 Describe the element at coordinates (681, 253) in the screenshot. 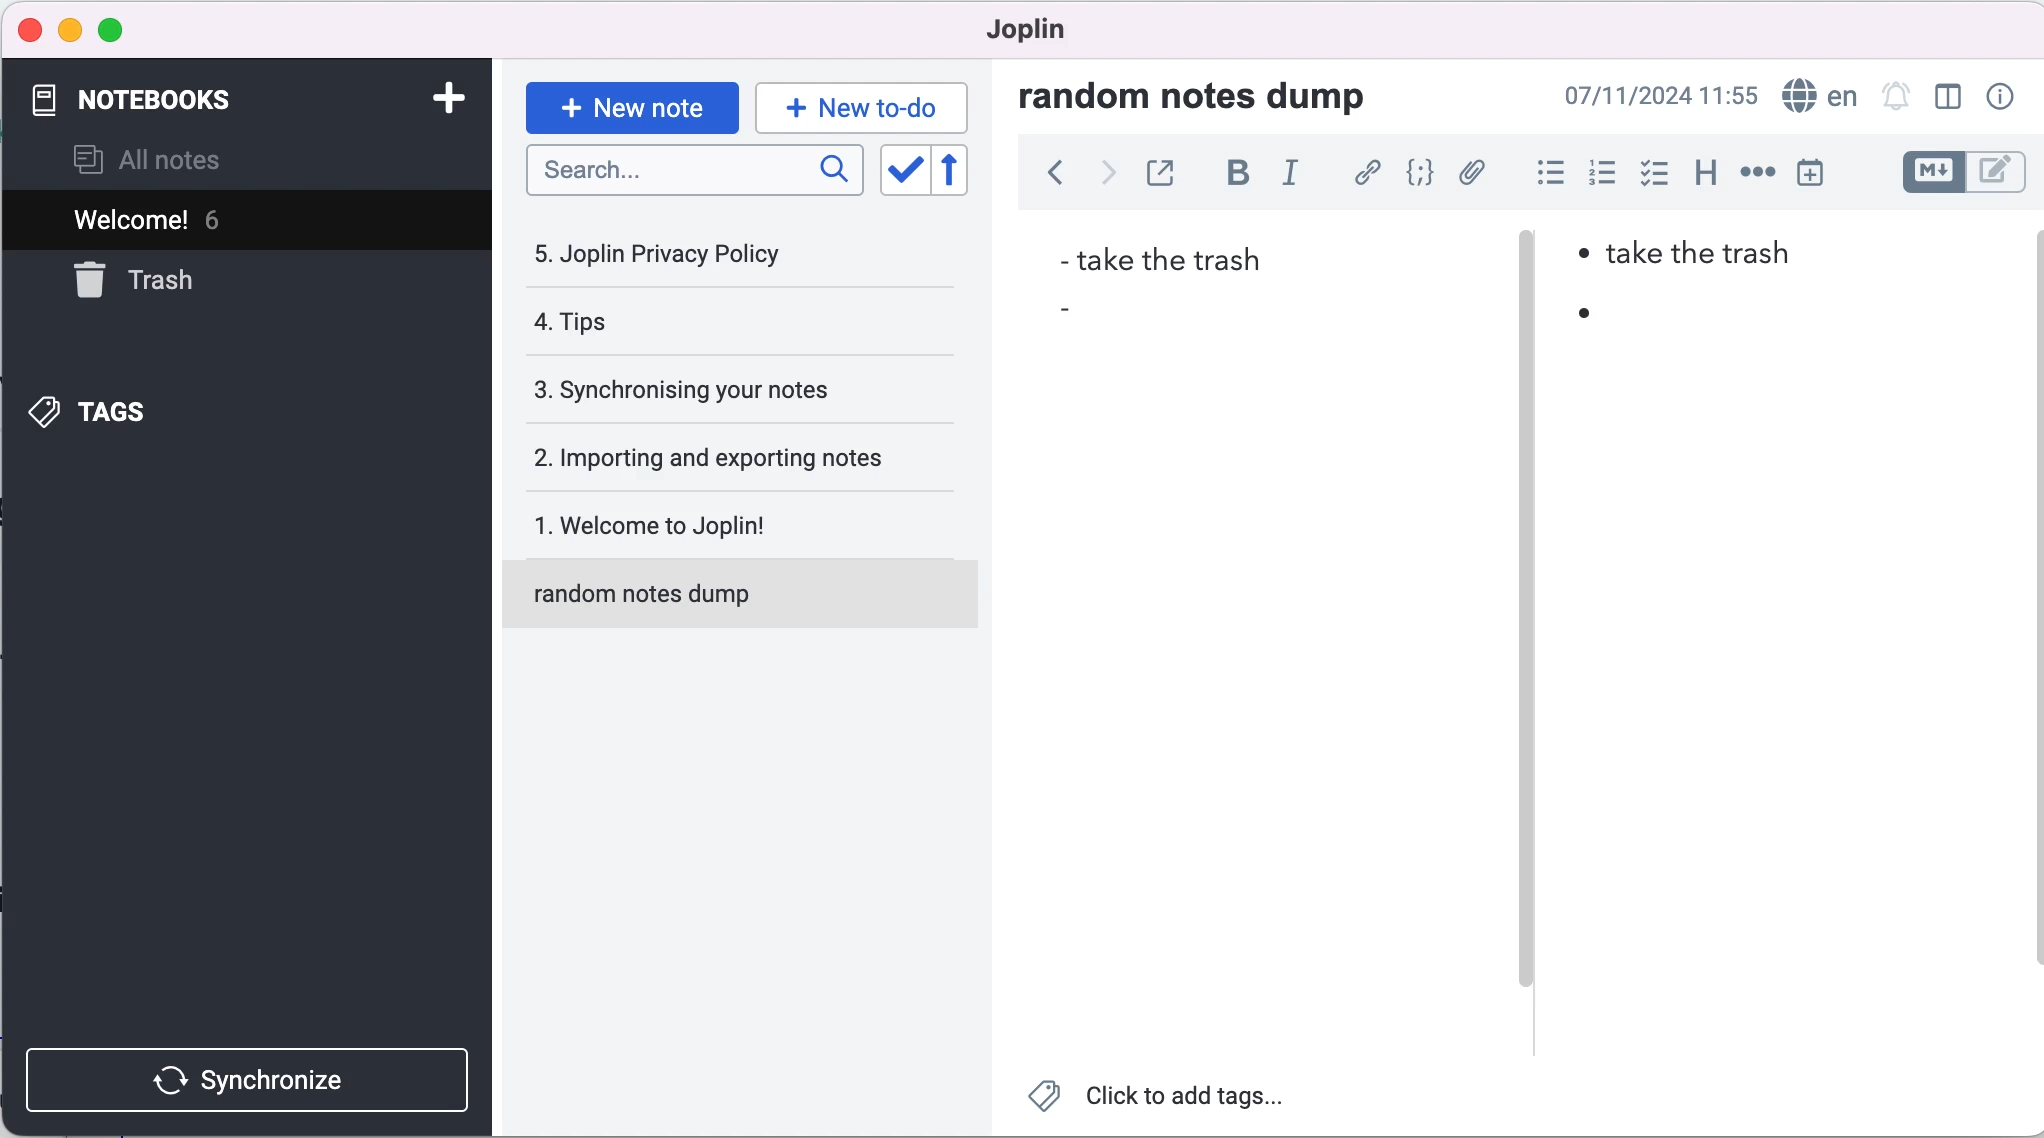

I see `joplin privacy policy` at that location.